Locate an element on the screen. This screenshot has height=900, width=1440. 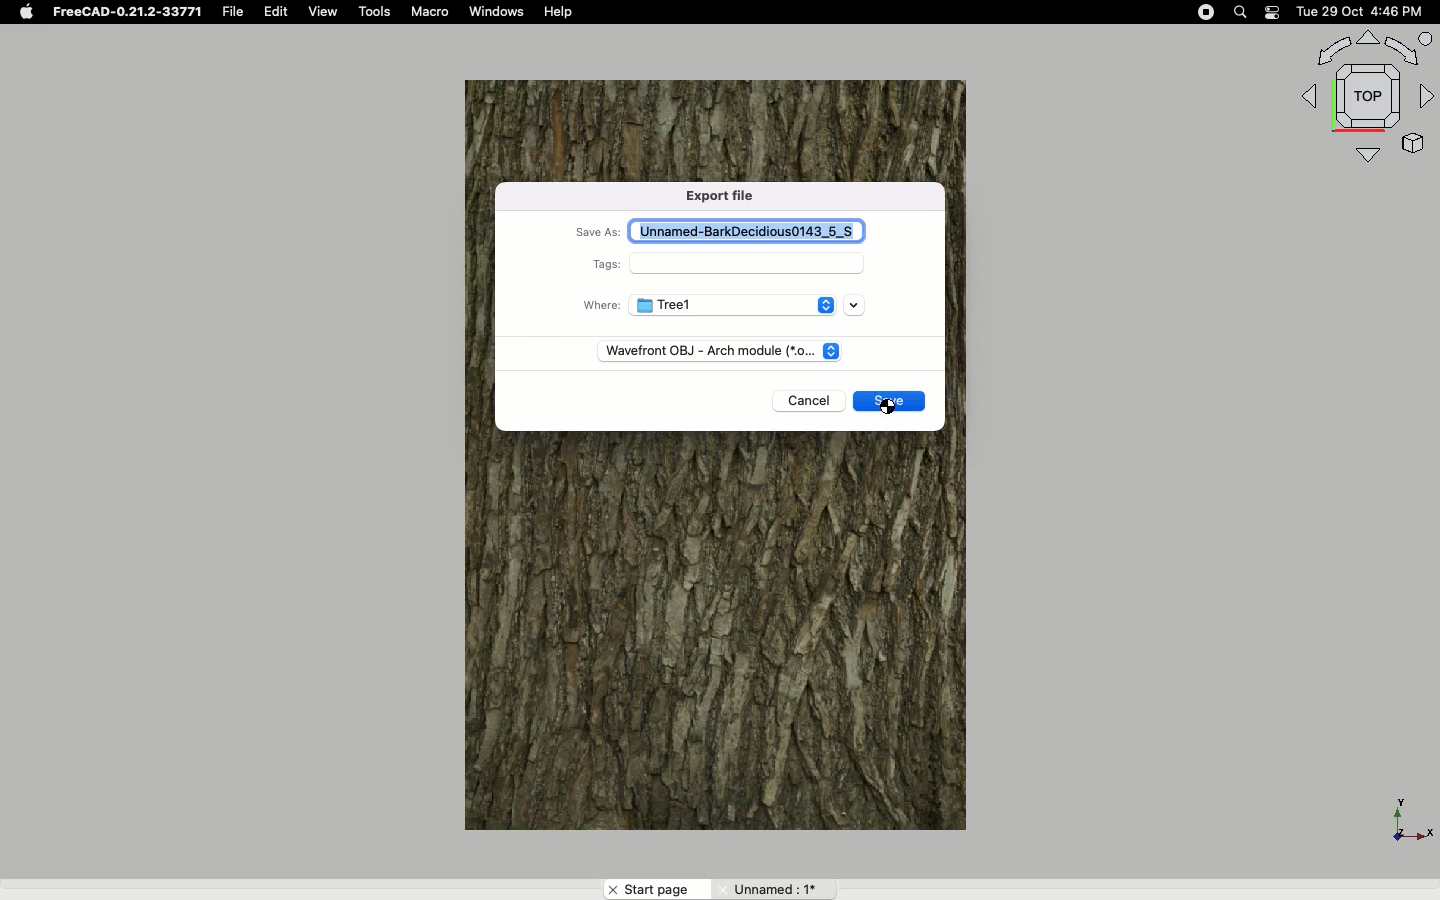
Navigation styles is located at coordinates (1364, 96).